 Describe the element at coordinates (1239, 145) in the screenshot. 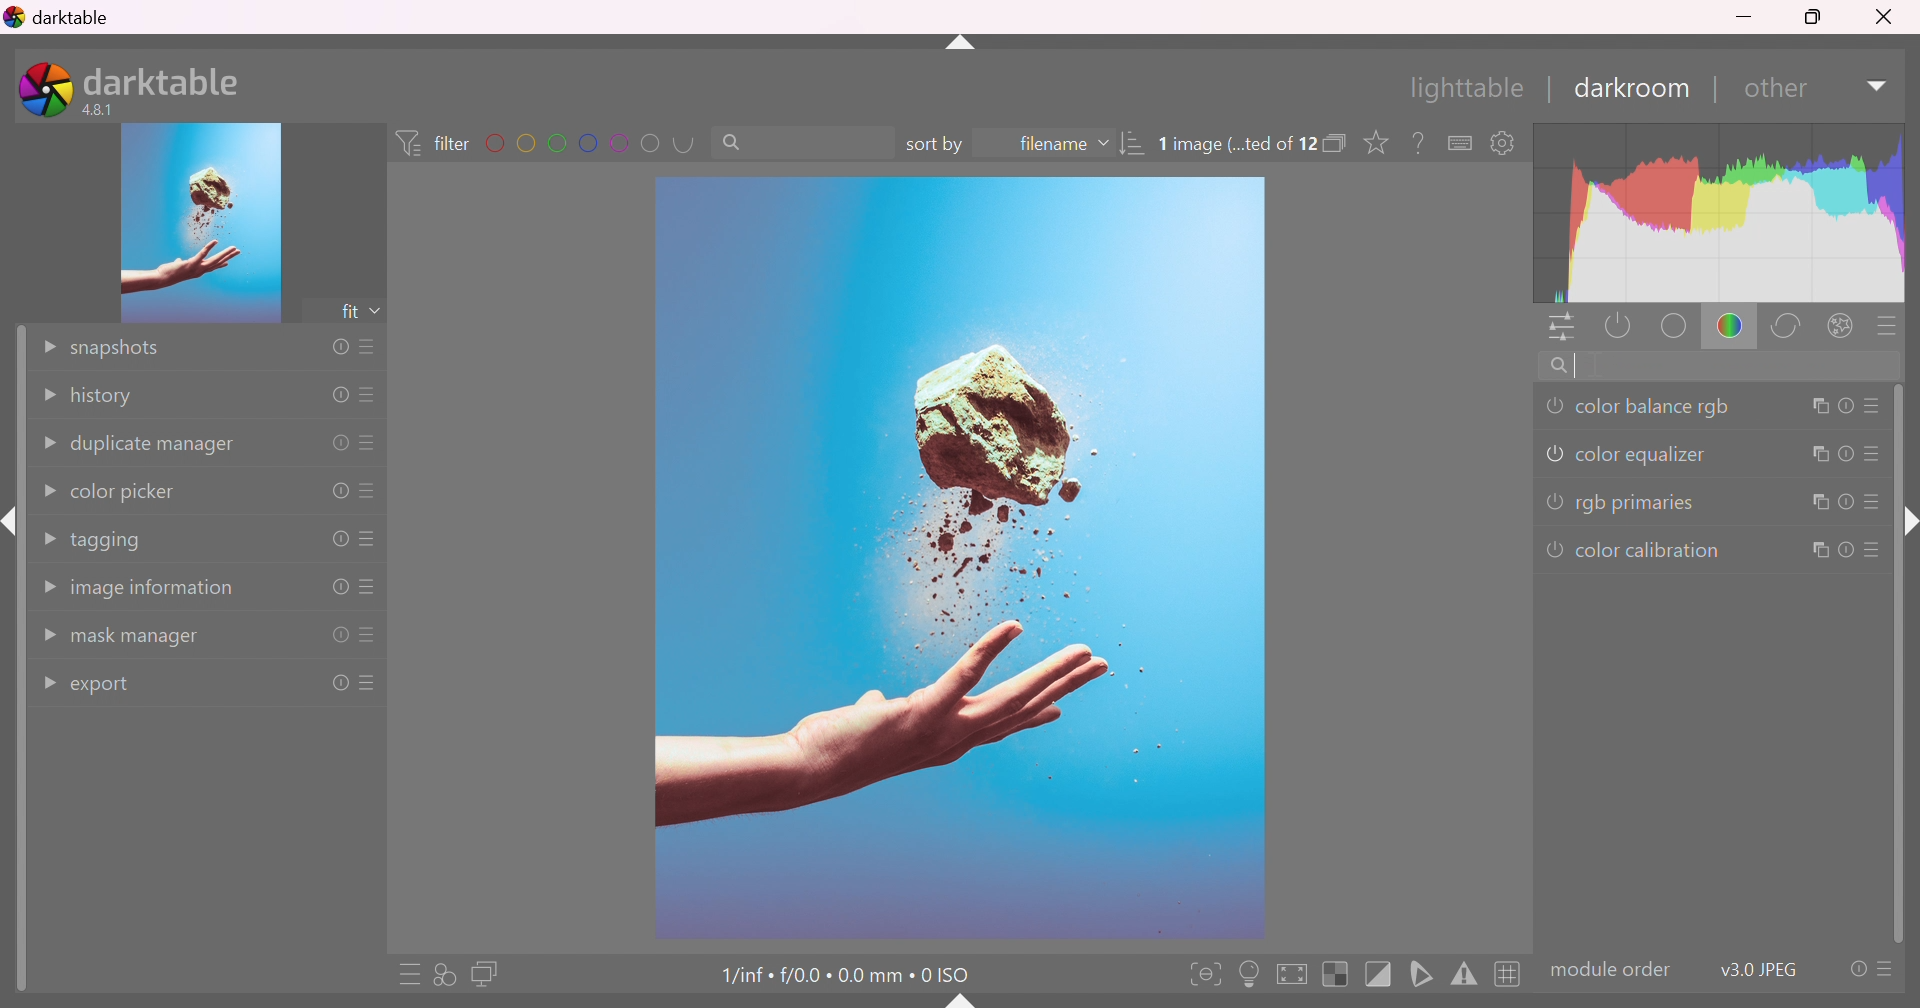

I see `1 image (...ted of 12` at that location.